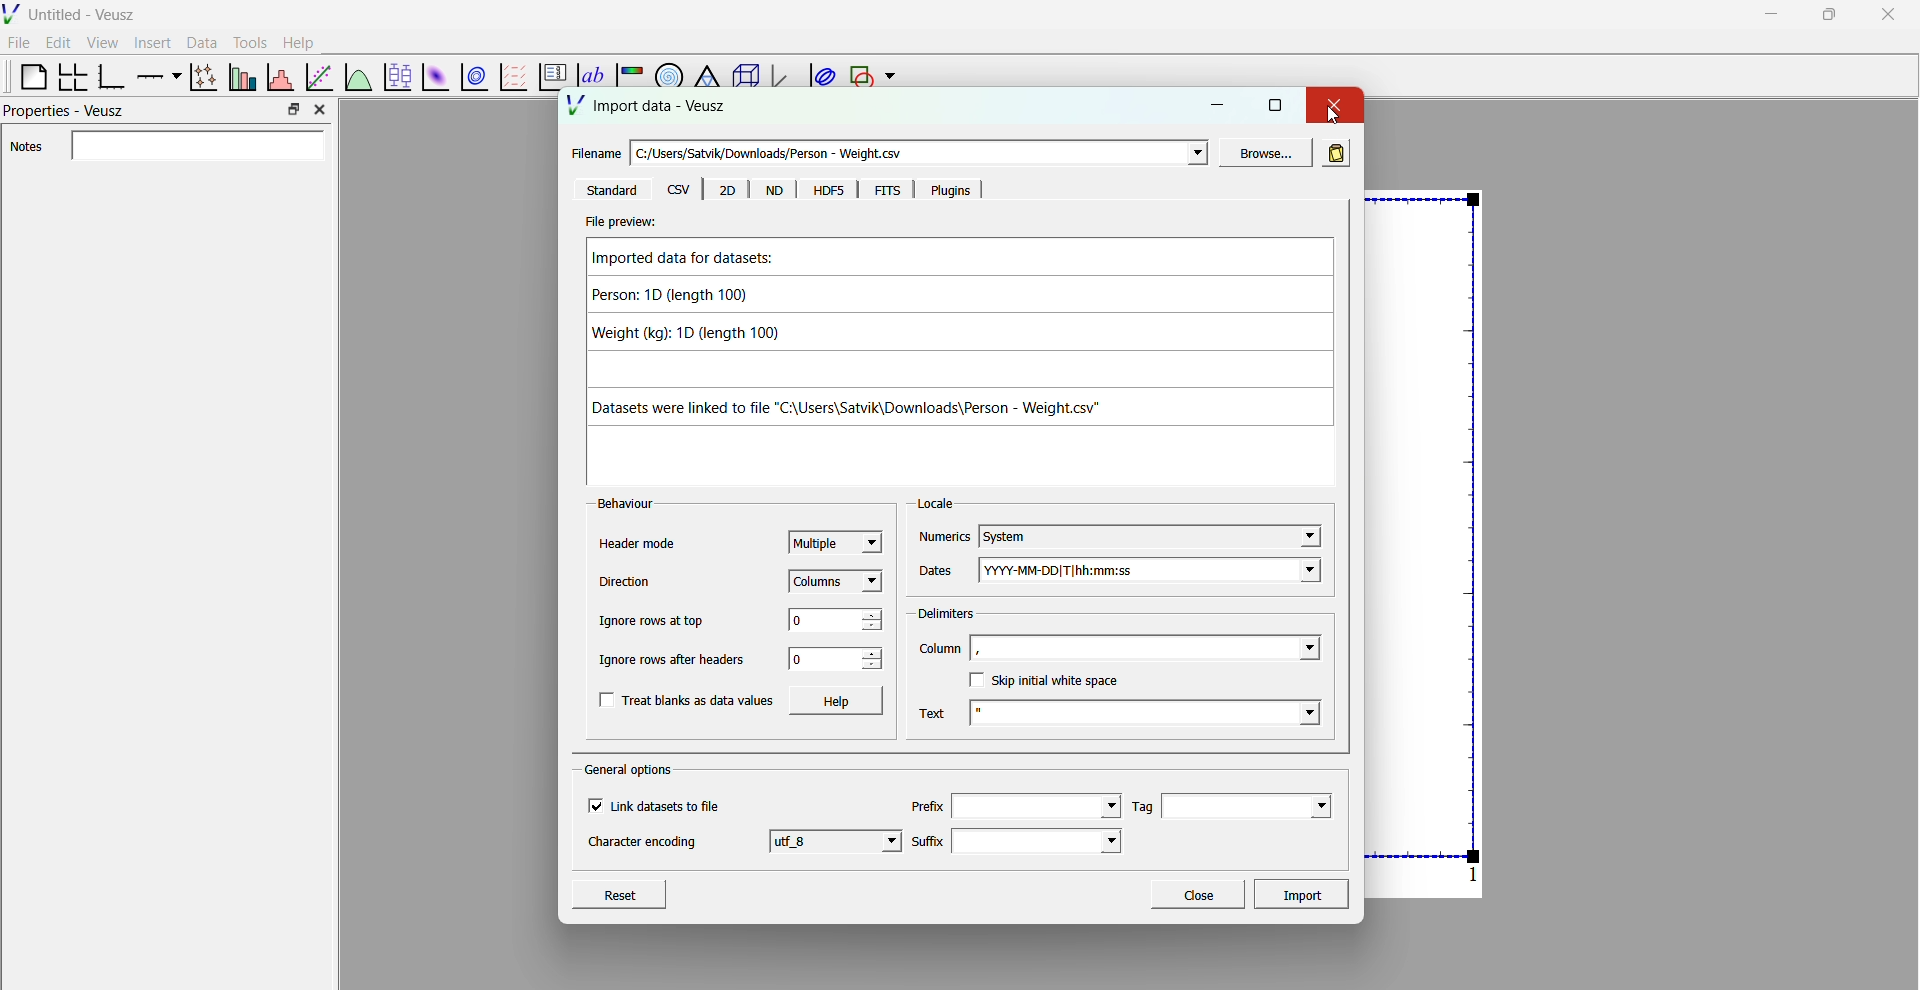  Describe the element at coordinates (860, 77) in the screenshot. I see `add a shape to the plot` at that location.